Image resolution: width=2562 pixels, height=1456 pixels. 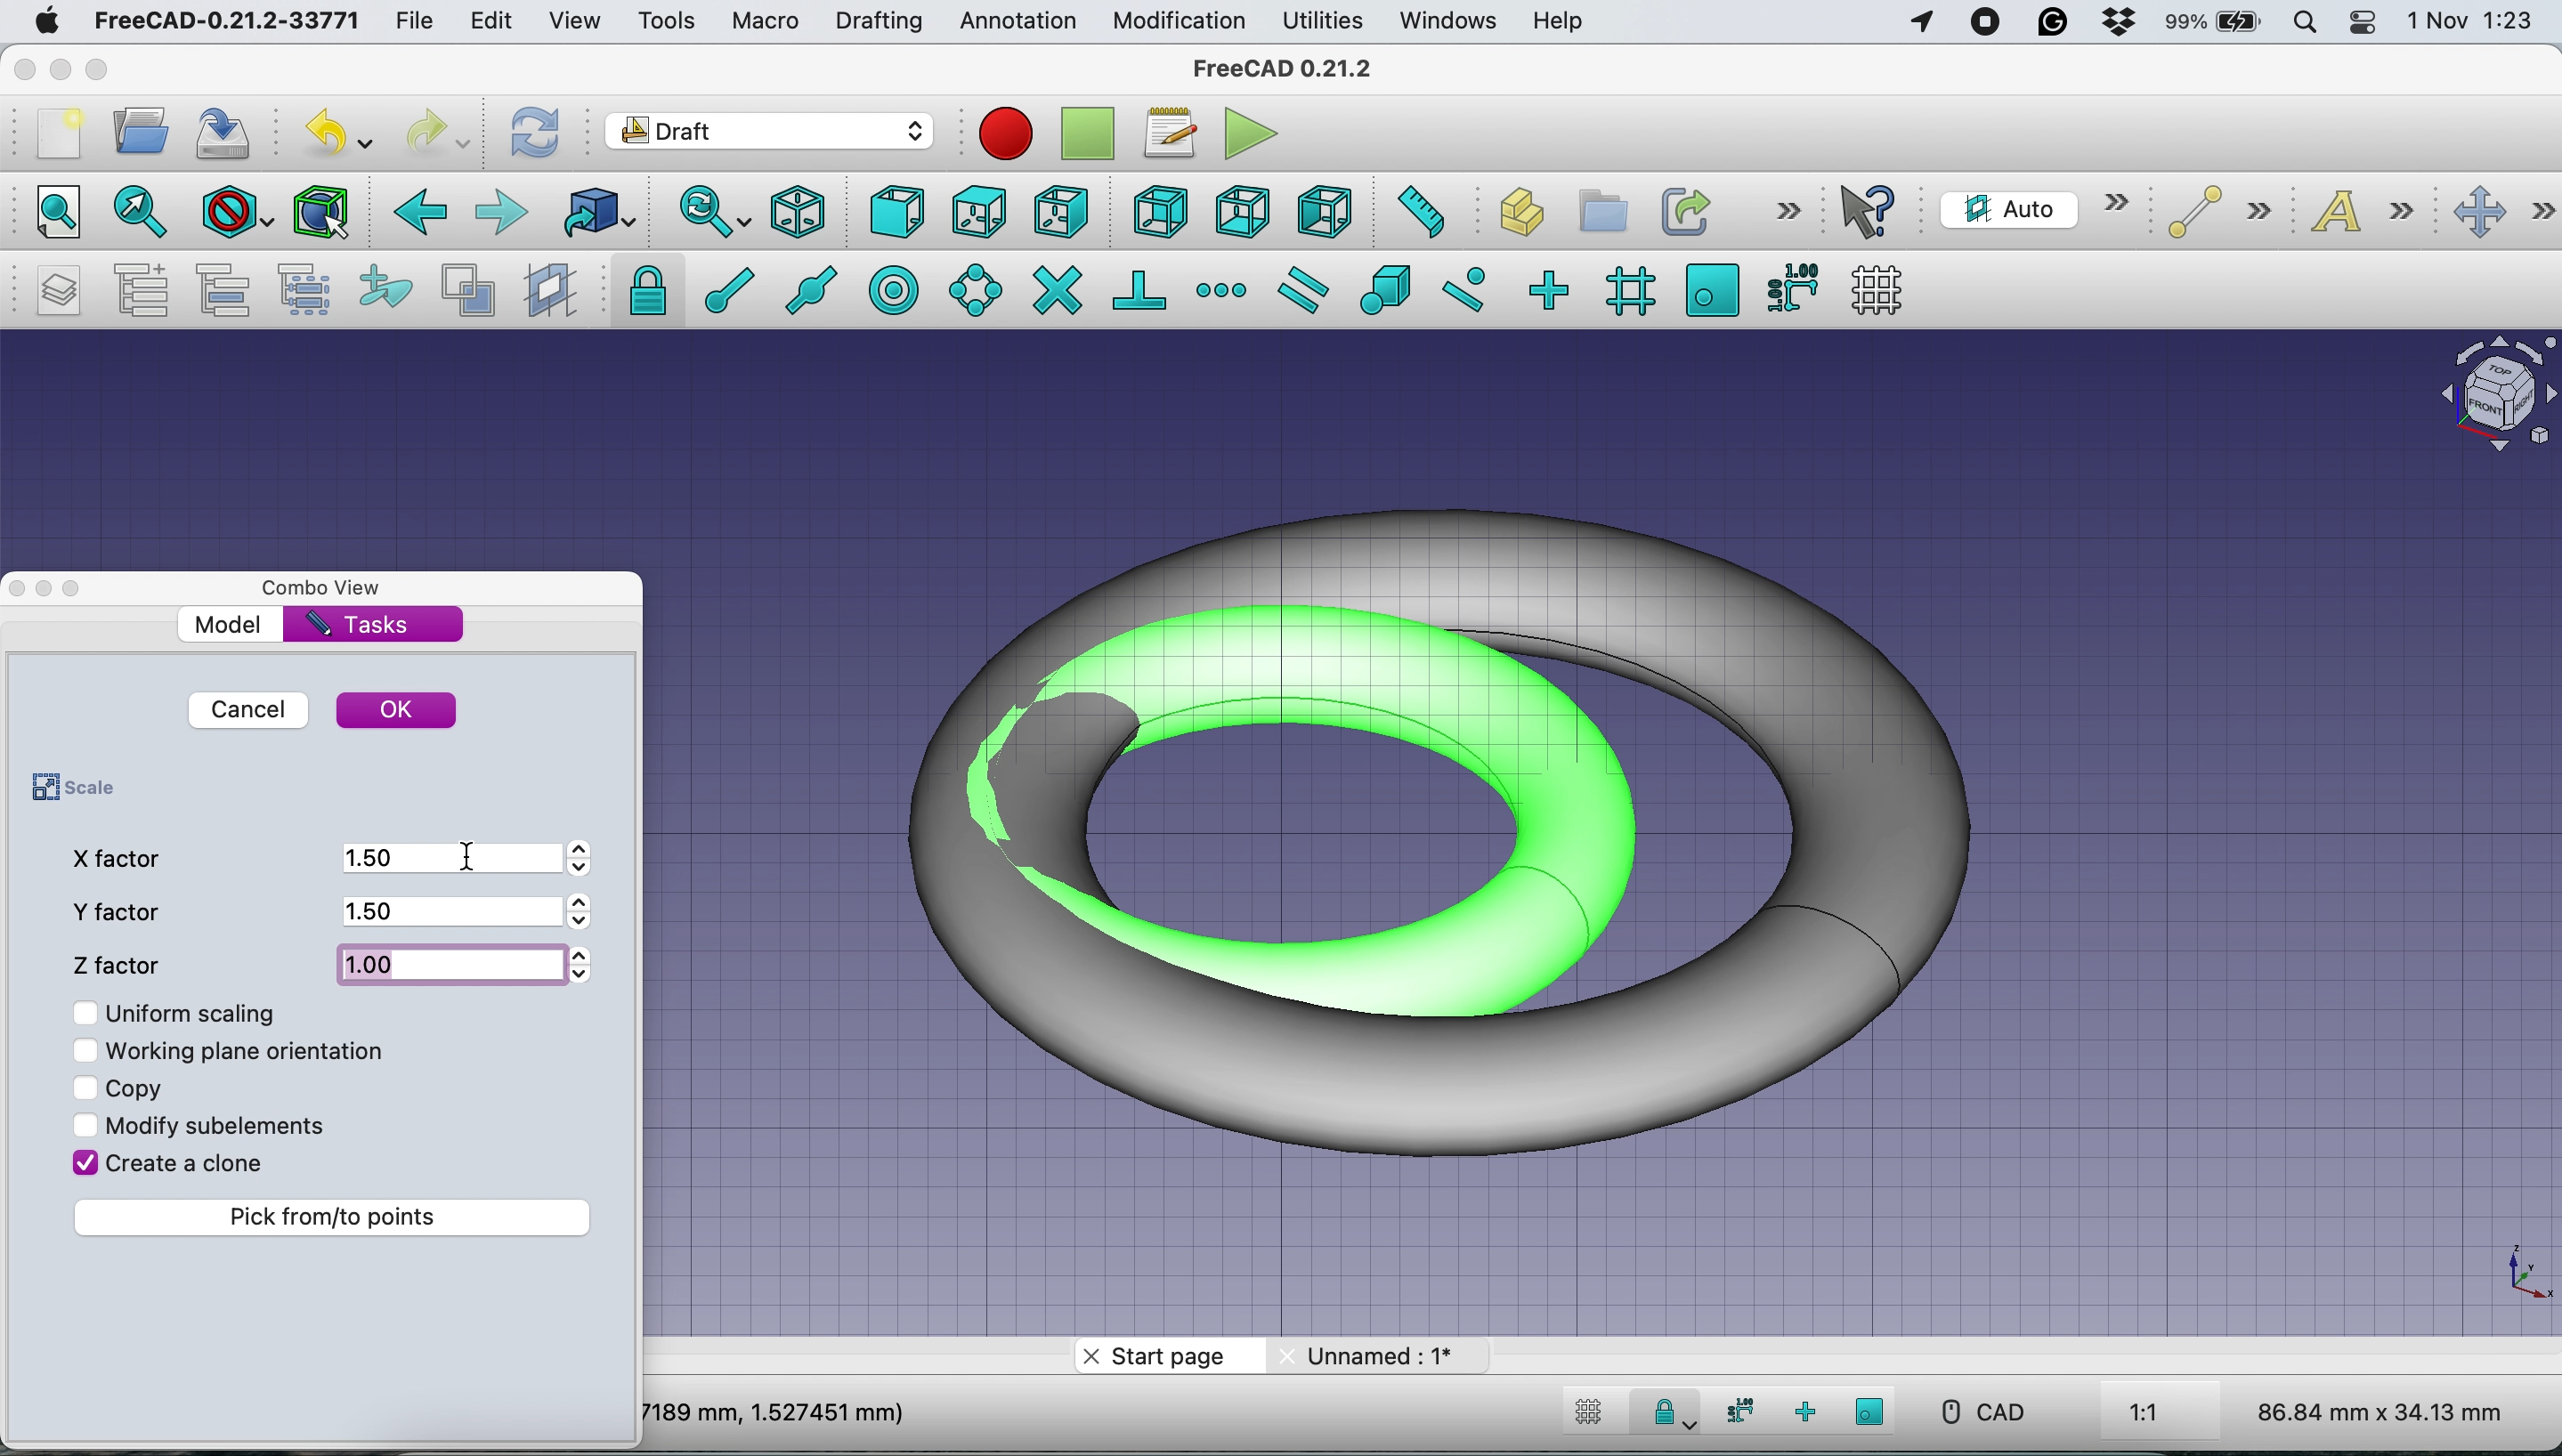 What do you see at coordinates (2503, 213) in the screenshot?
I see `move` at bounding box center [2503, 213].